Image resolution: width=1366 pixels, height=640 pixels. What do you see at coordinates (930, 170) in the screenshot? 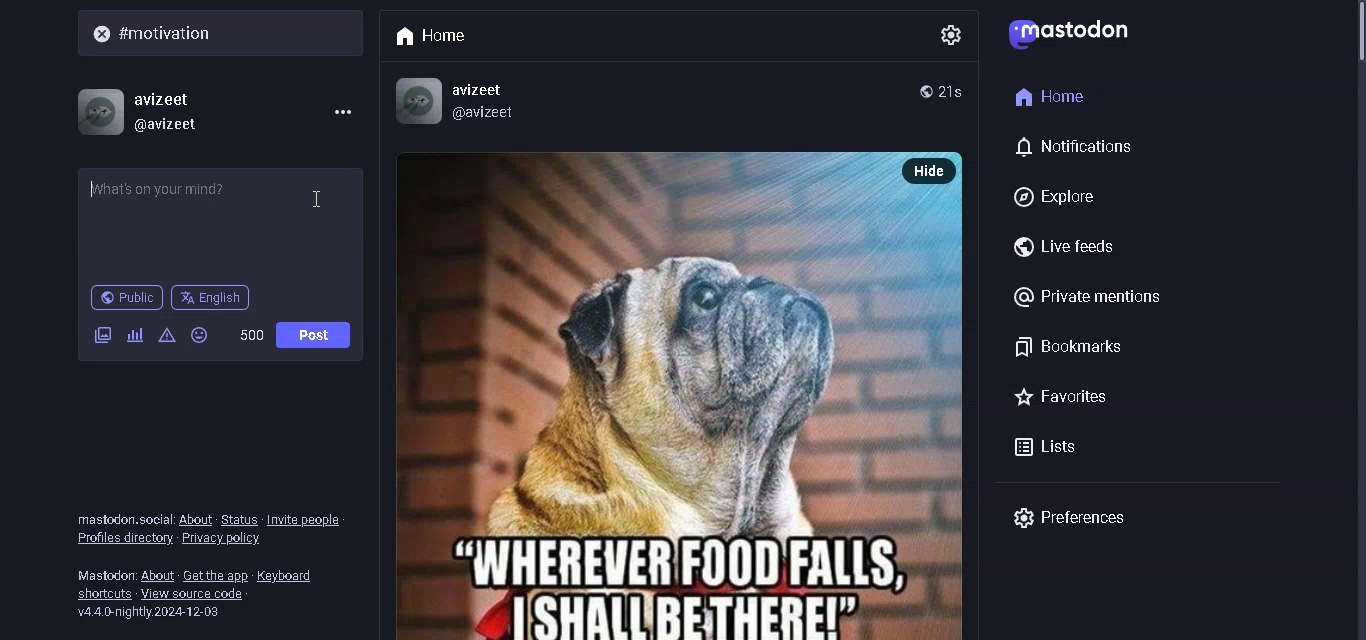
I see `hide` at bounding box center [930, 170].